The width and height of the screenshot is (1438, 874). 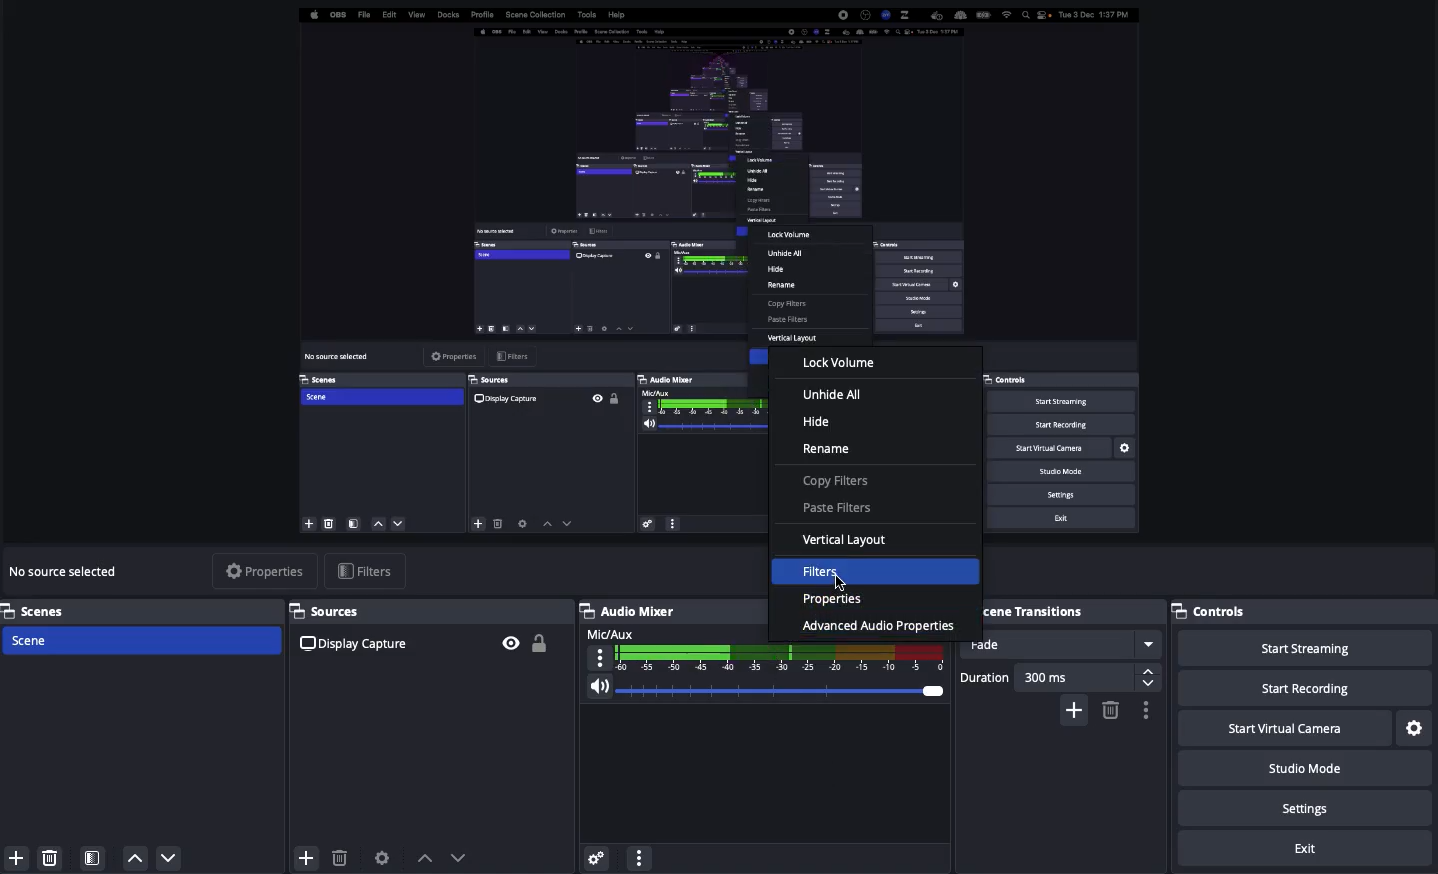 What do you see at coordinates (1112, 709) in the screenshot?
I see `Remove` at bounding box center [1112, 709].